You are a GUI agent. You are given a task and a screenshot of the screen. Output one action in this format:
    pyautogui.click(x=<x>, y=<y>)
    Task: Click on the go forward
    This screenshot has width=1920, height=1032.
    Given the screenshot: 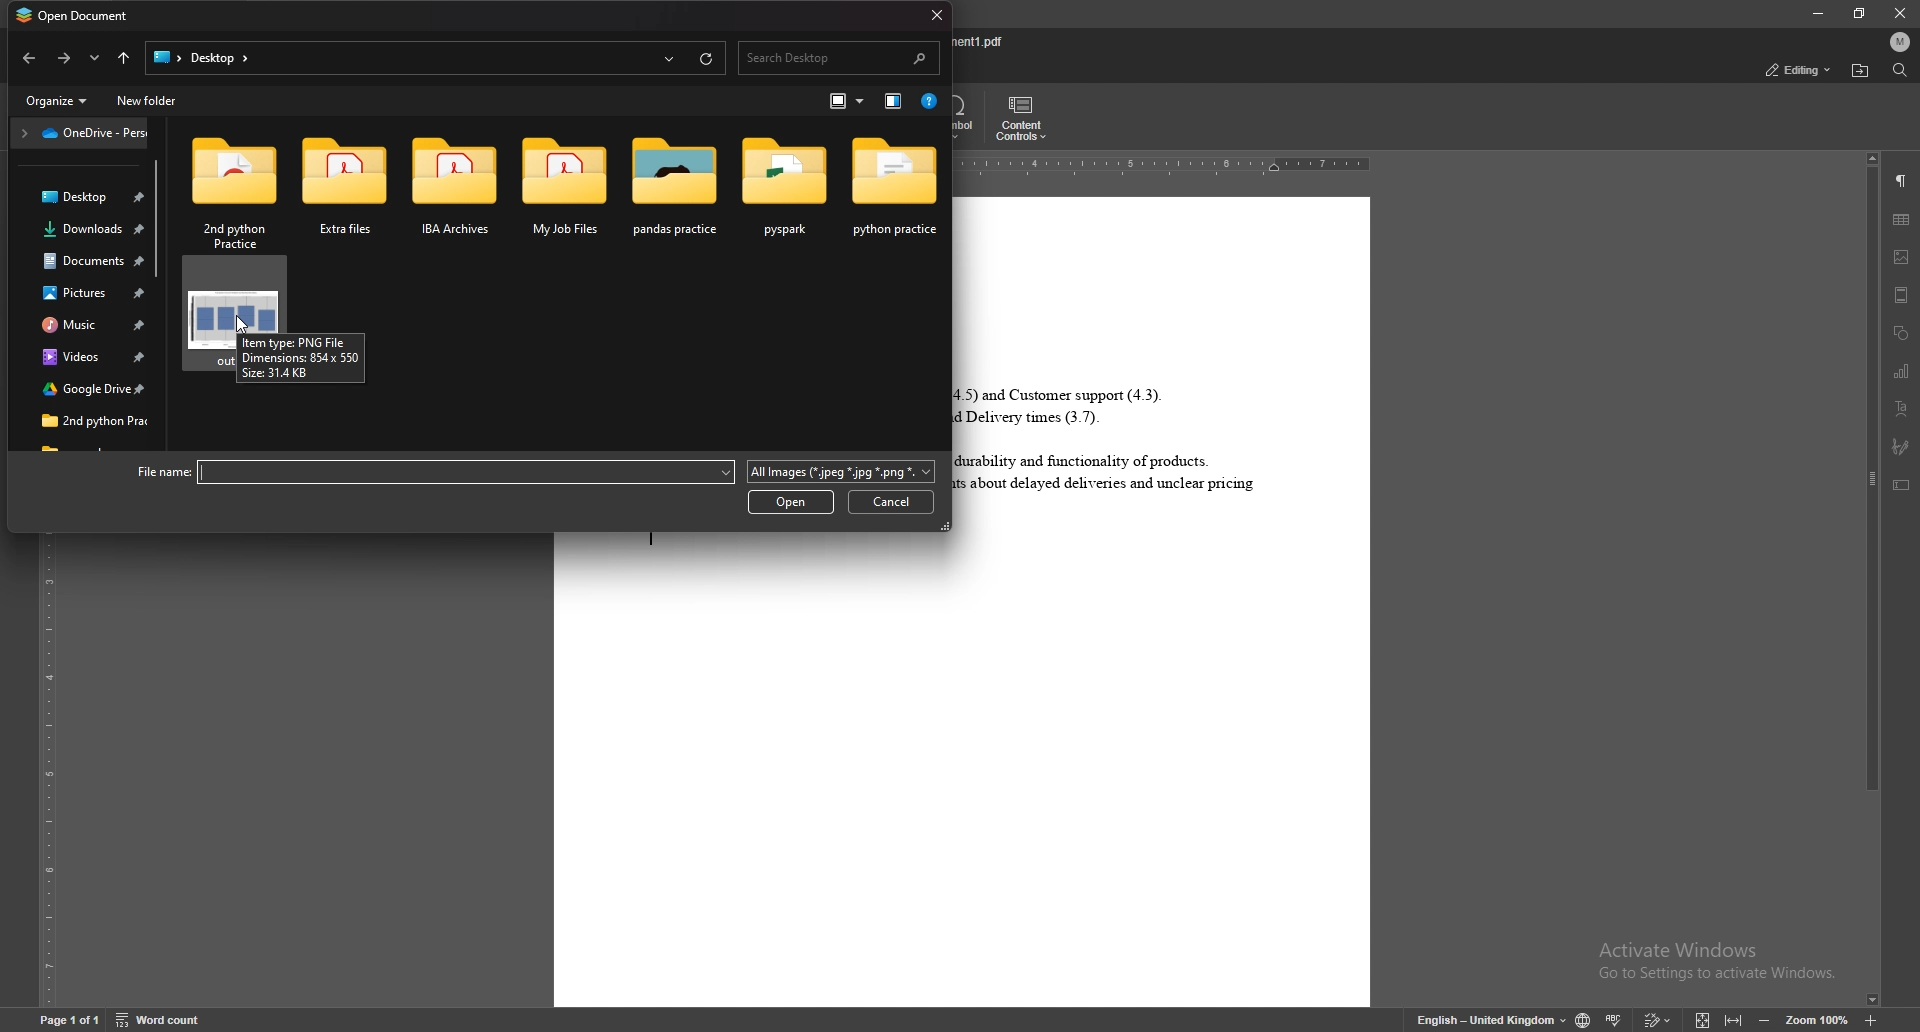 What is the action you would take?
    pyautogui.click(x=30, y=59)
    